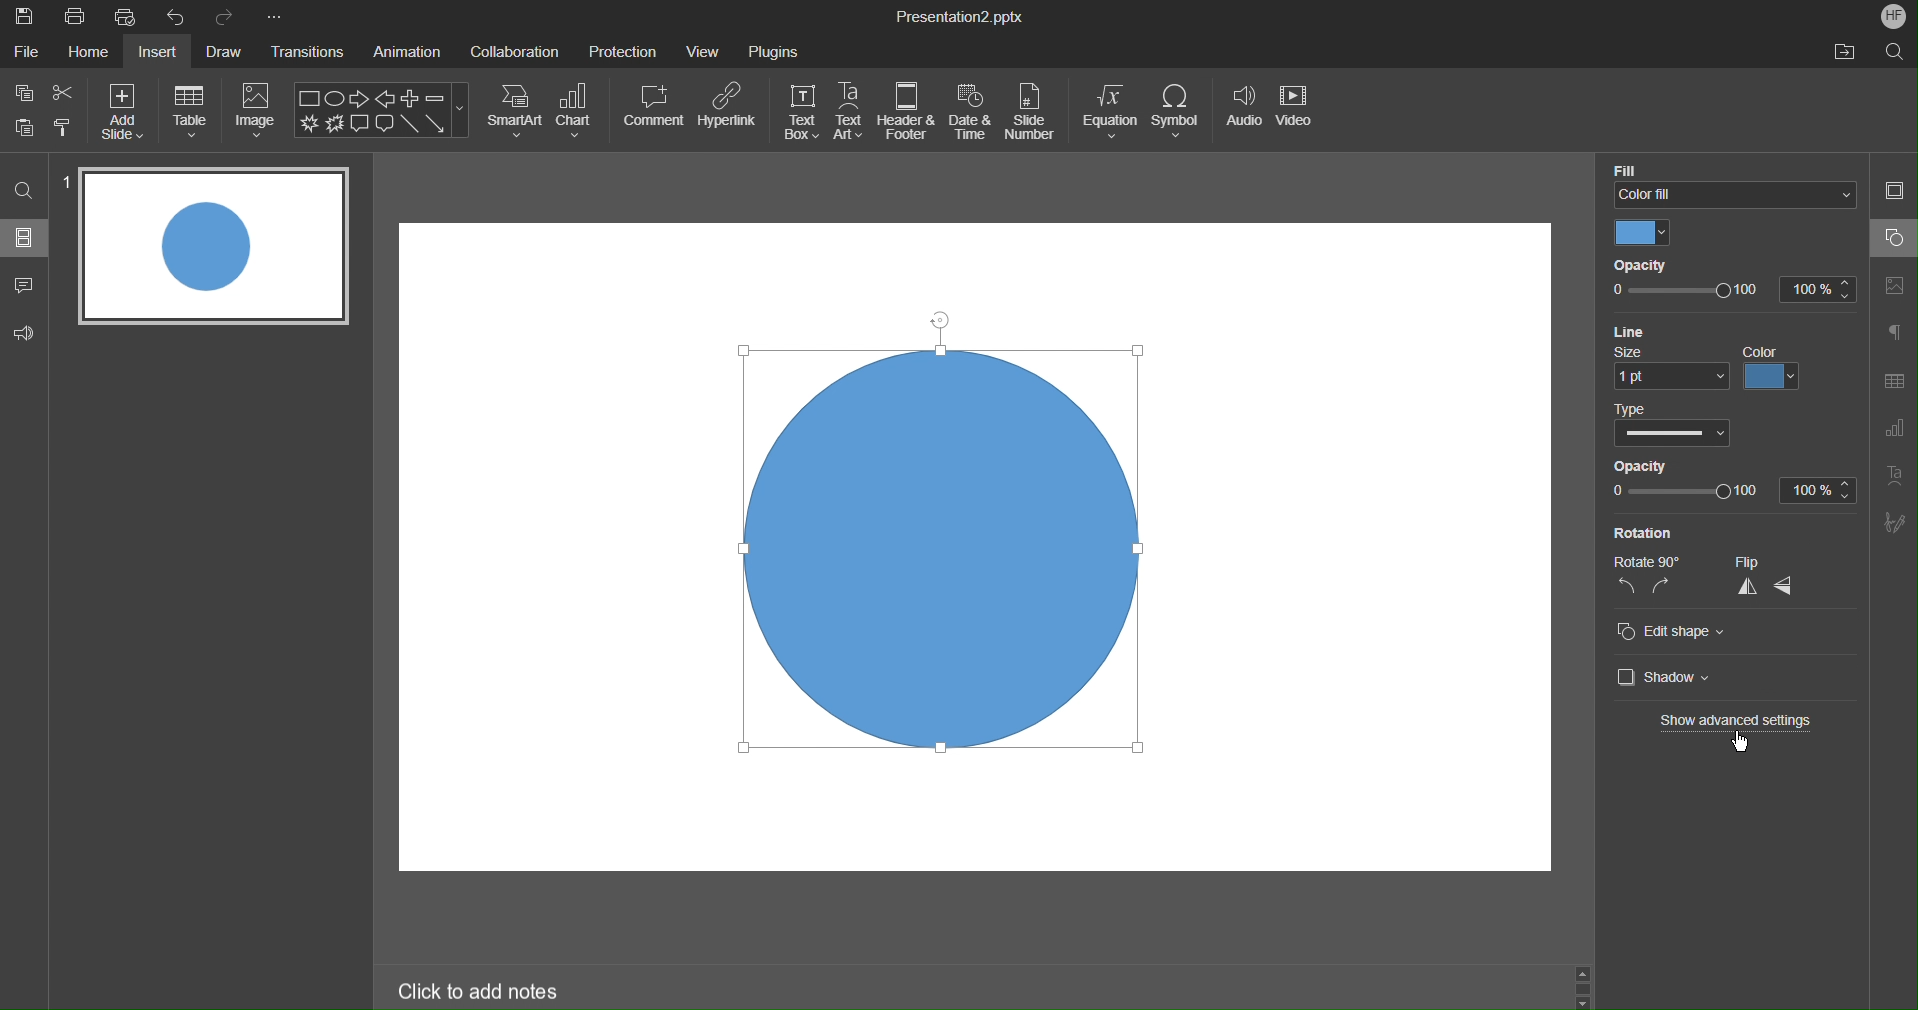 This screenshot has width=1918, height=1010. What do you see at coordinates (1034, 113) in the screenshot?
I see `Slide Number` at bounding box center [1034, 113].